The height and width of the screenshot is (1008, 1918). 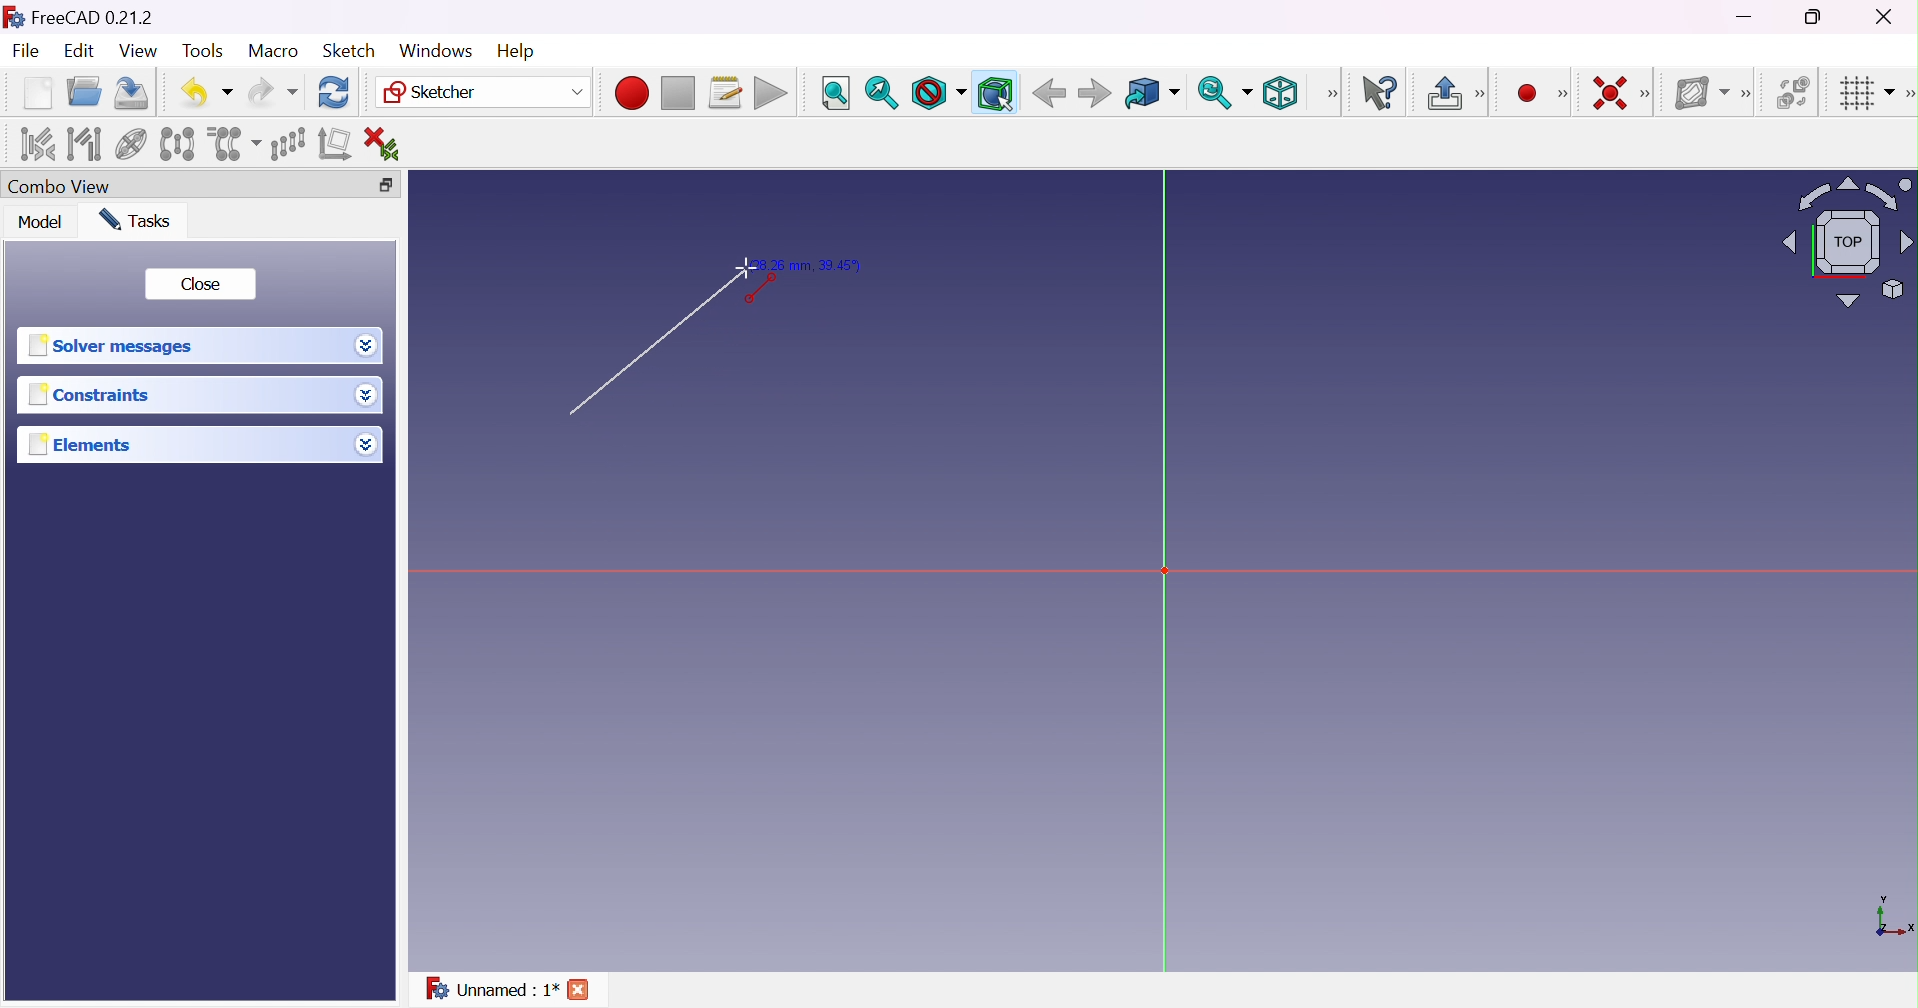 I want to click on Elements, so click(x=91, y=445).